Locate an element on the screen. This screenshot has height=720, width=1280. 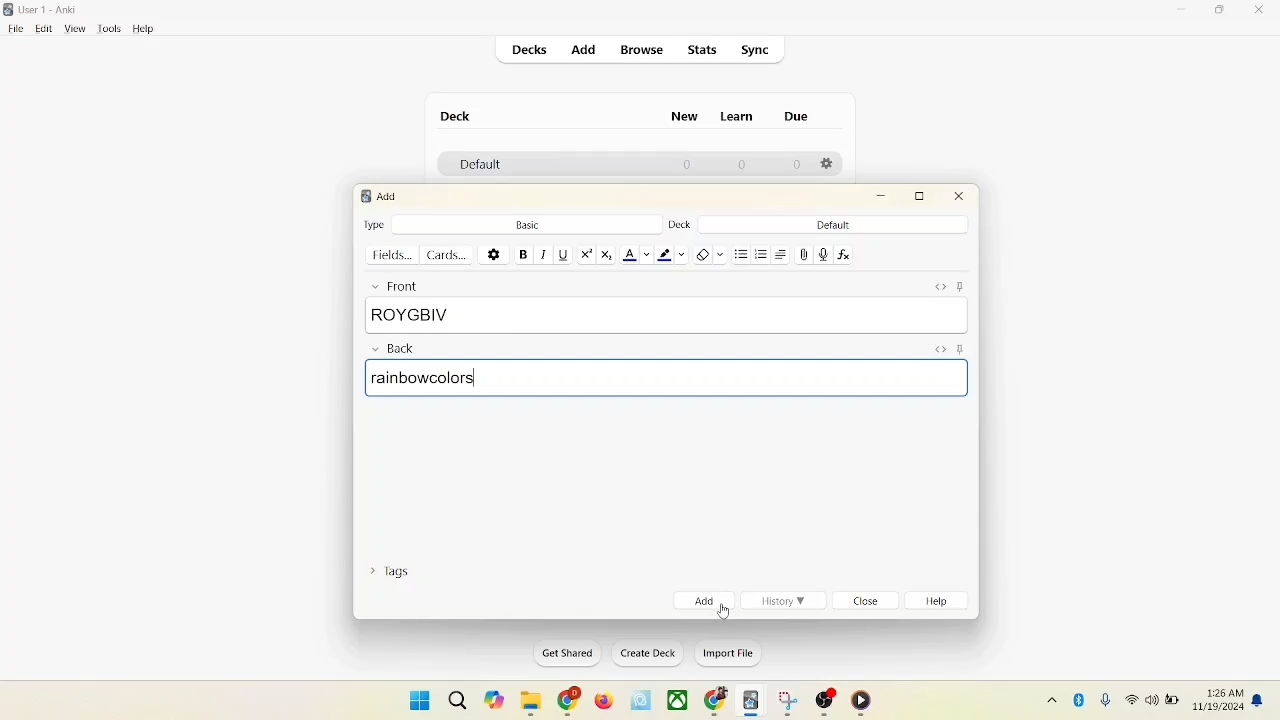
tags is located at coordinates (395, 575).